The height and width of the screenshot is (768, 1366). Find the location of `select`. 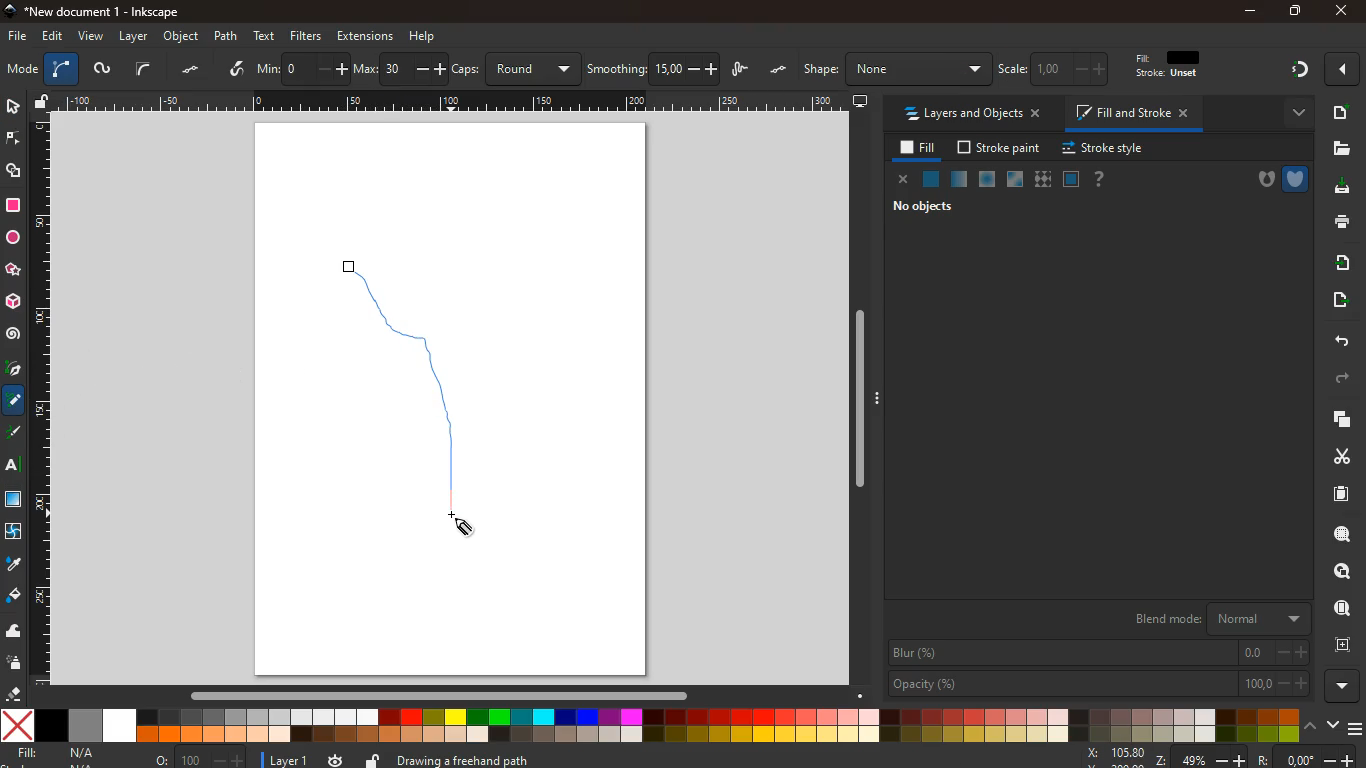

select is located at coordinates (11, 105).